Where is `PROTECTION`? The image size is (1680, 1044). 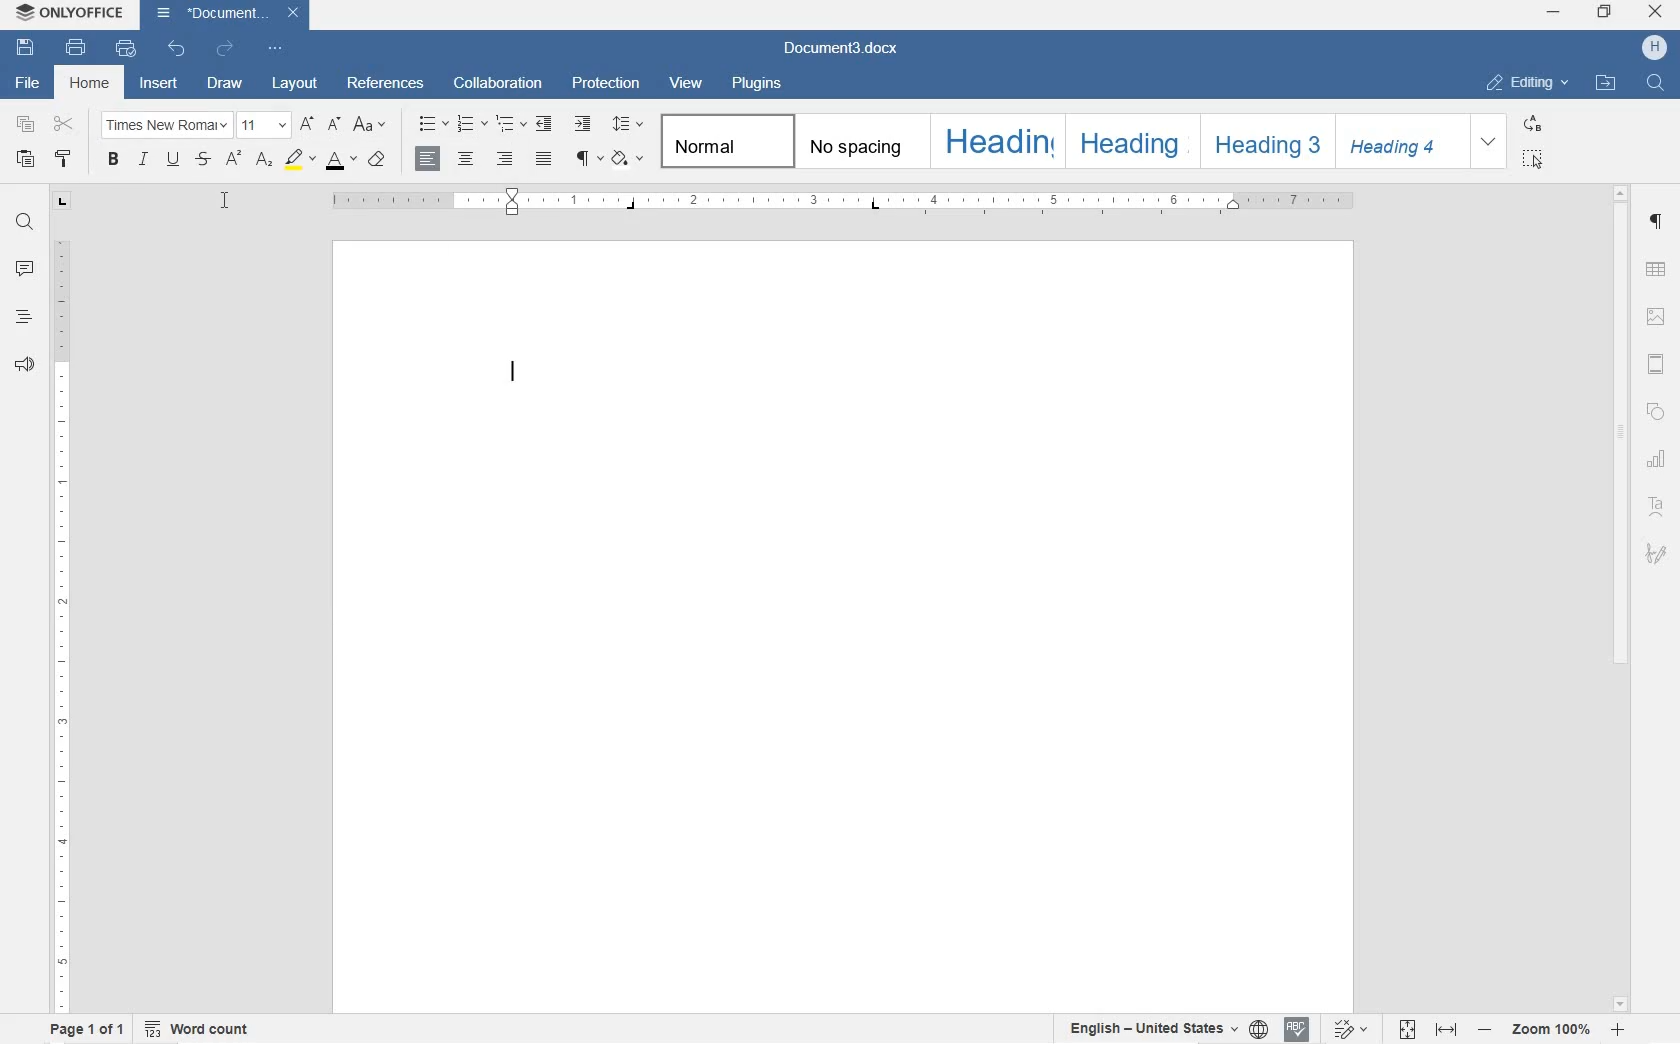
PROTECTION is located at coordinates (609, 81).